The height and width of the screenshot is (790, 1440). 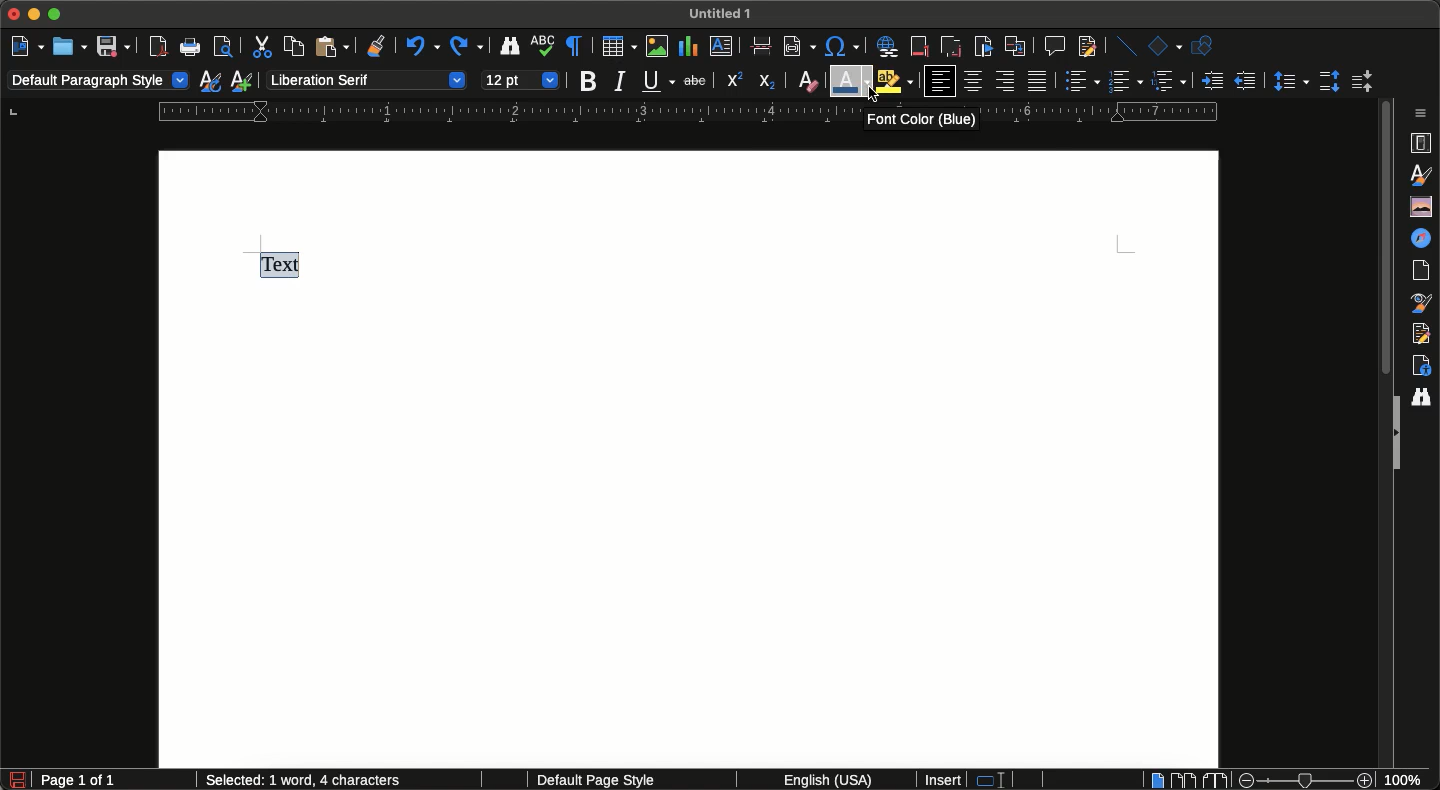 I want to click on Paragraph style, so click(x=99, y=82).